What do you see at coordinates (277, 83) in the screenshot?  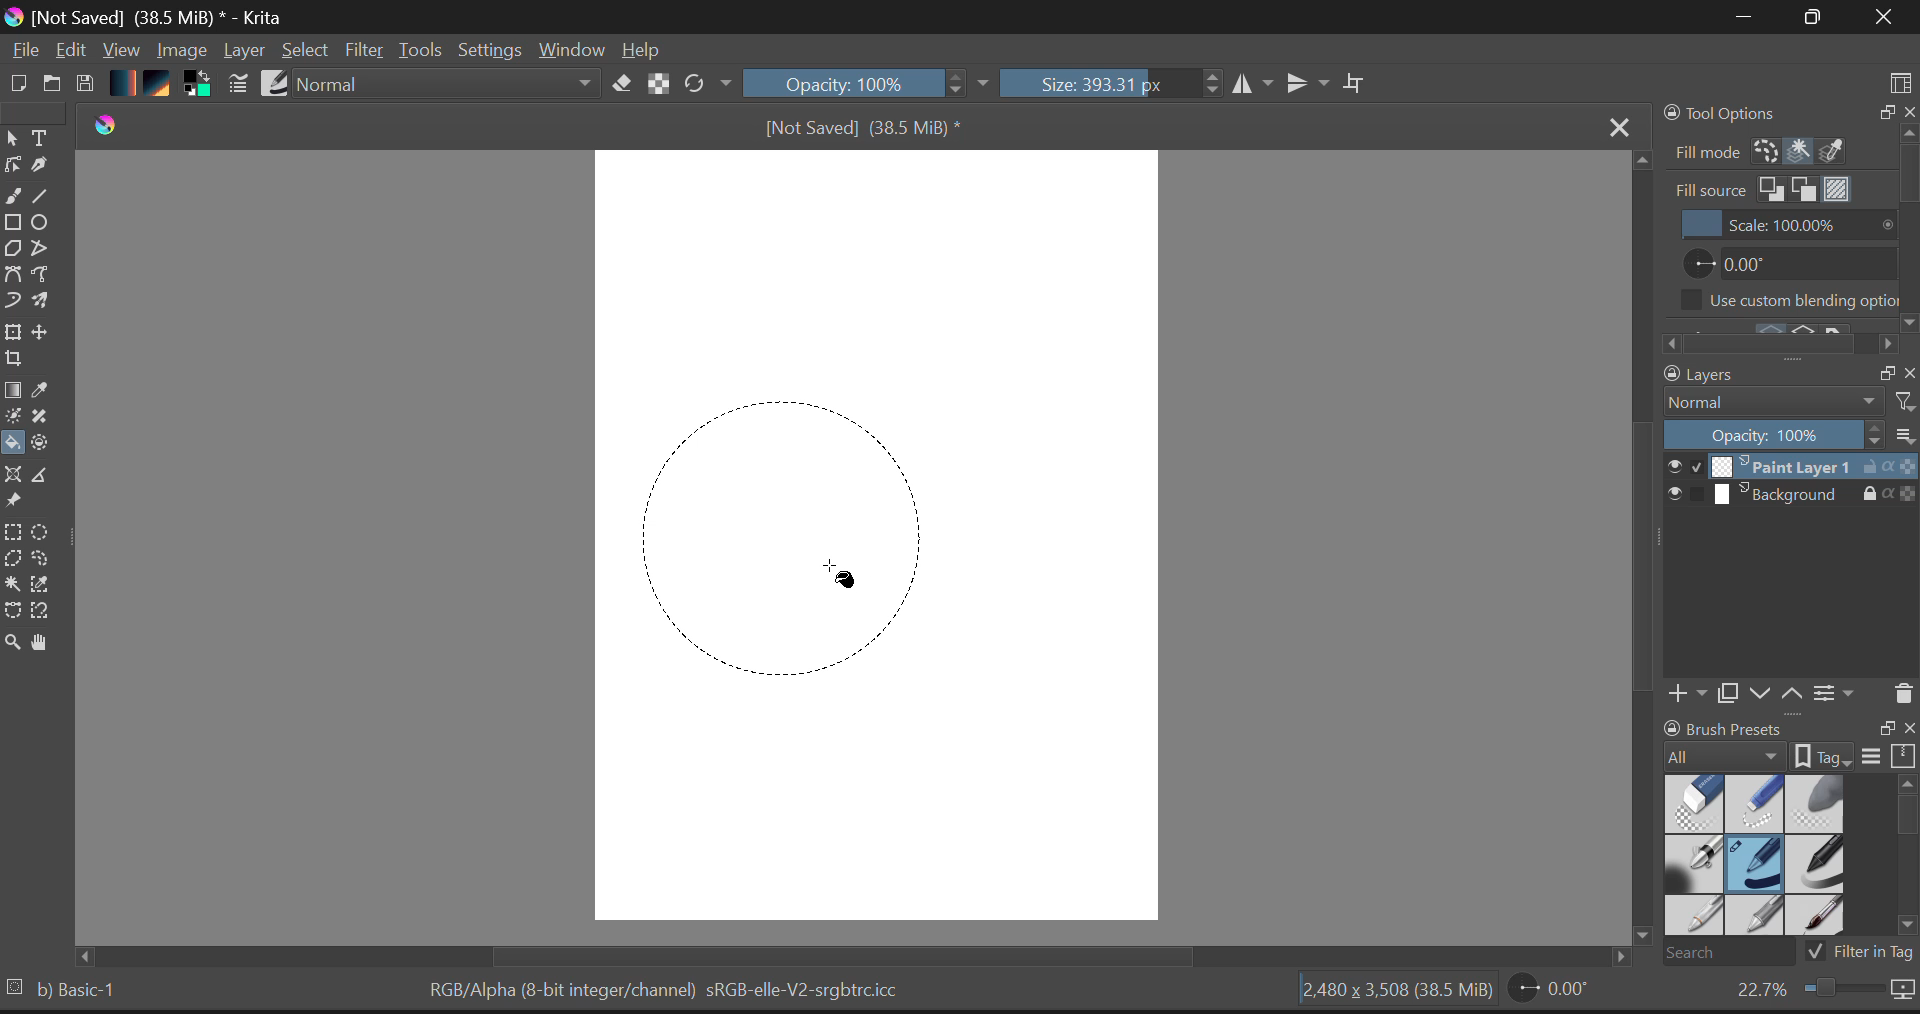 I see `Brush Presets` at bounding box center [277, 83].